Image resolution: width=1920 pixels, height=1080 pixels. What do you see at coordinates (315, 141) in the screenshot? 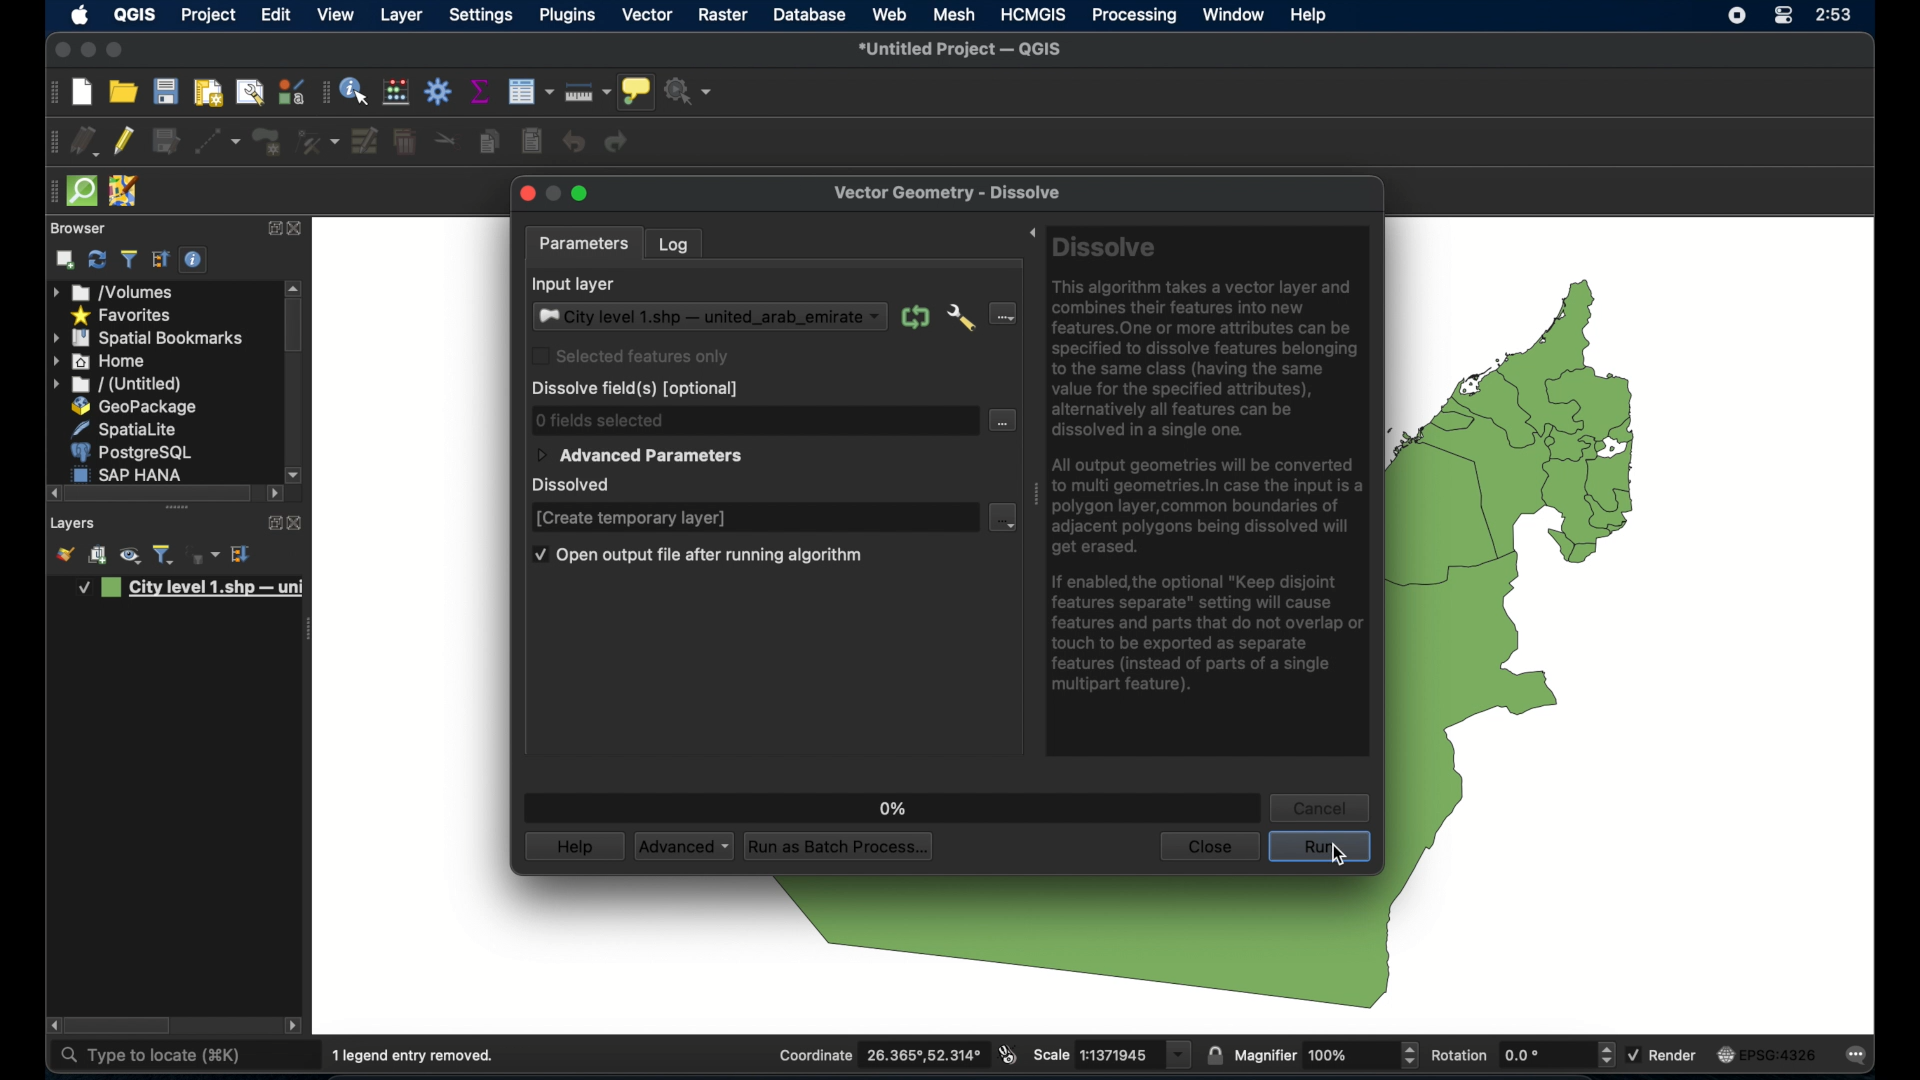
I see `vertes tool` at bounding box center [315, 141].